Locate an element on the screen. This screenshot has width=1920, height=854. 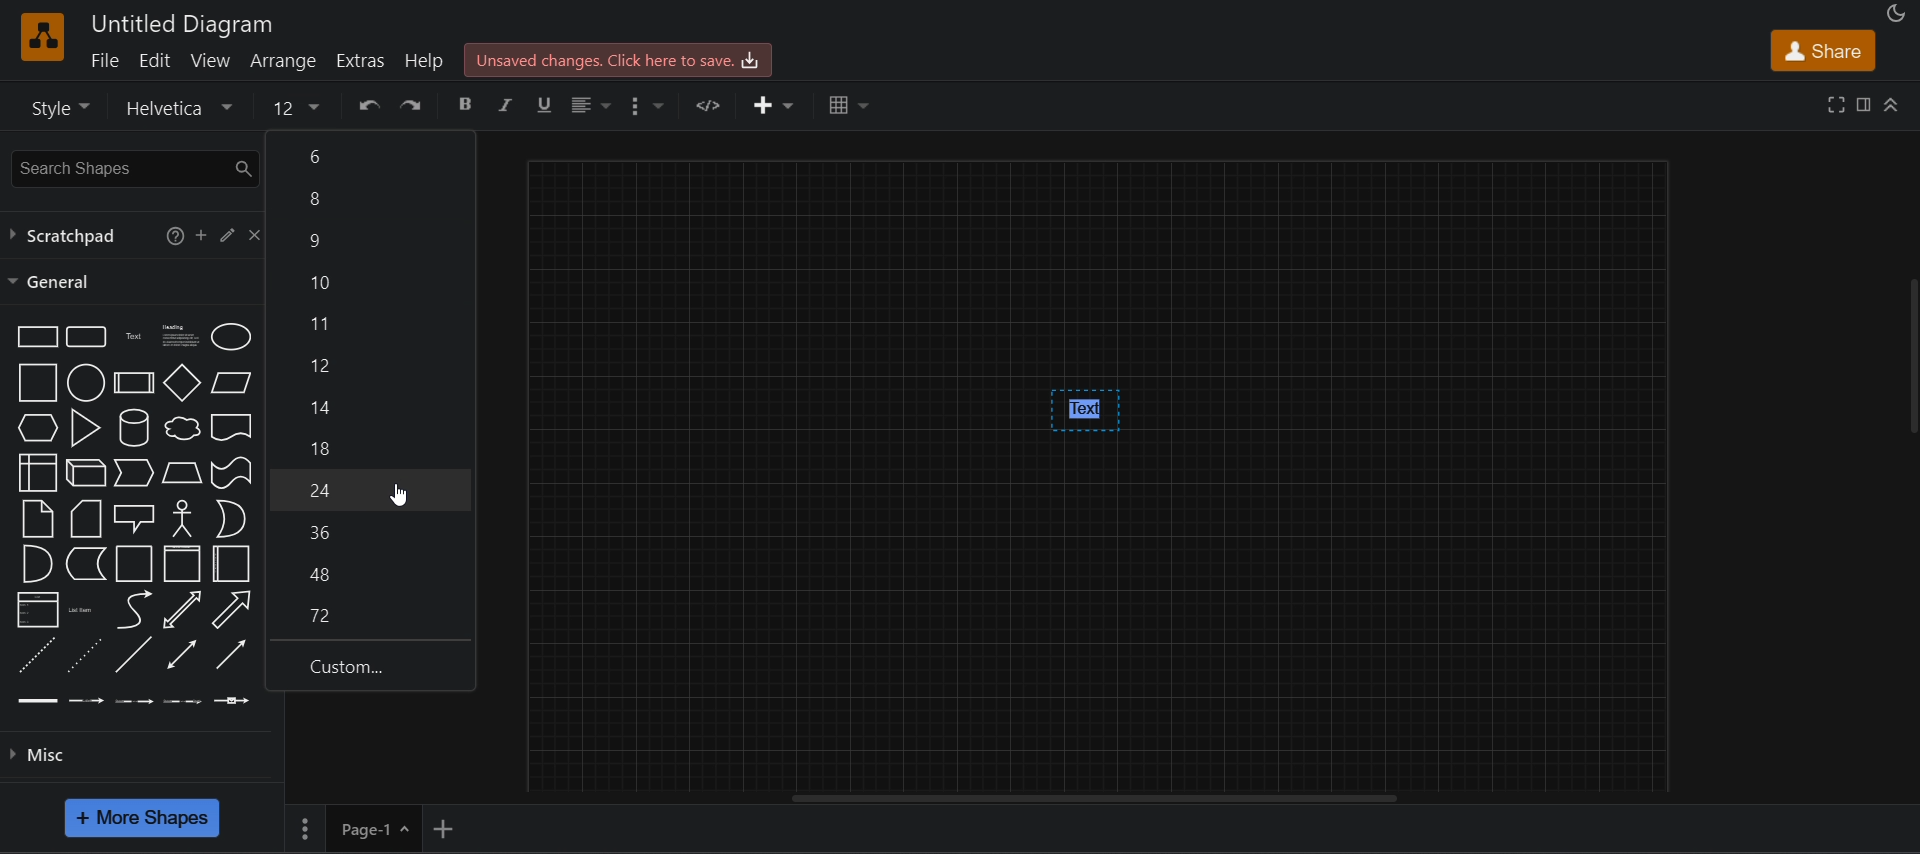
List item is located at coordinates (85, 611).